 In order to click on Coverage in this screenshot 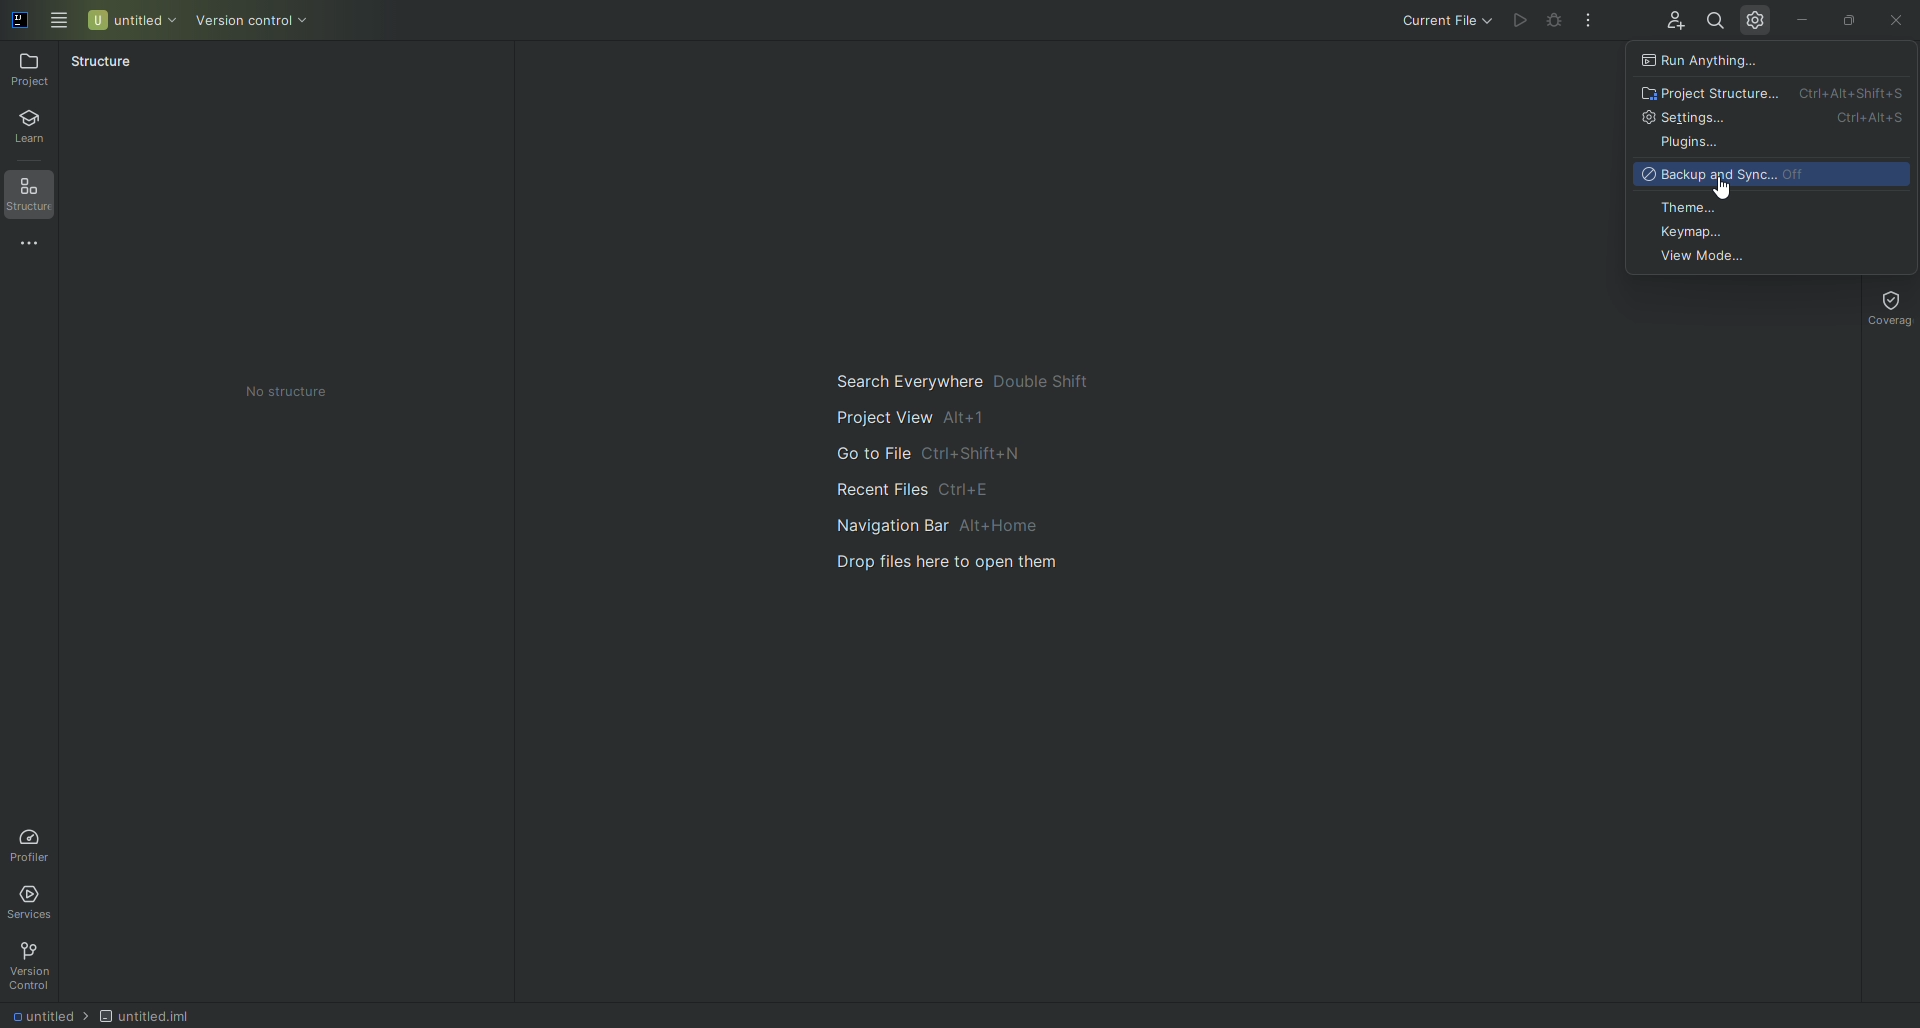, I will do `click(1884, 306)`.